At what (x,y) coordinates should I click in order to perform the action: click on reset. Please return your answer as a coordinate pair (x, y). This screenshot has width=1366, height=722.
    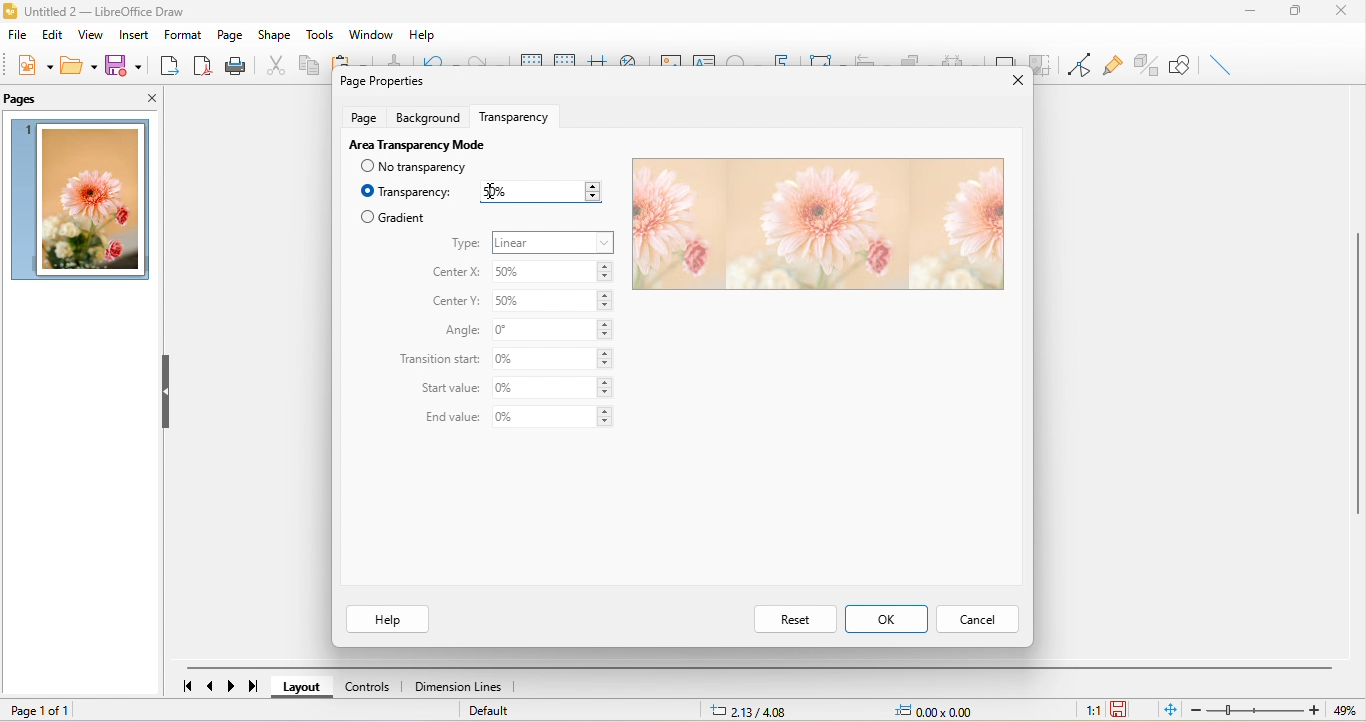
    Looking at the image, I should click on (794, 618).